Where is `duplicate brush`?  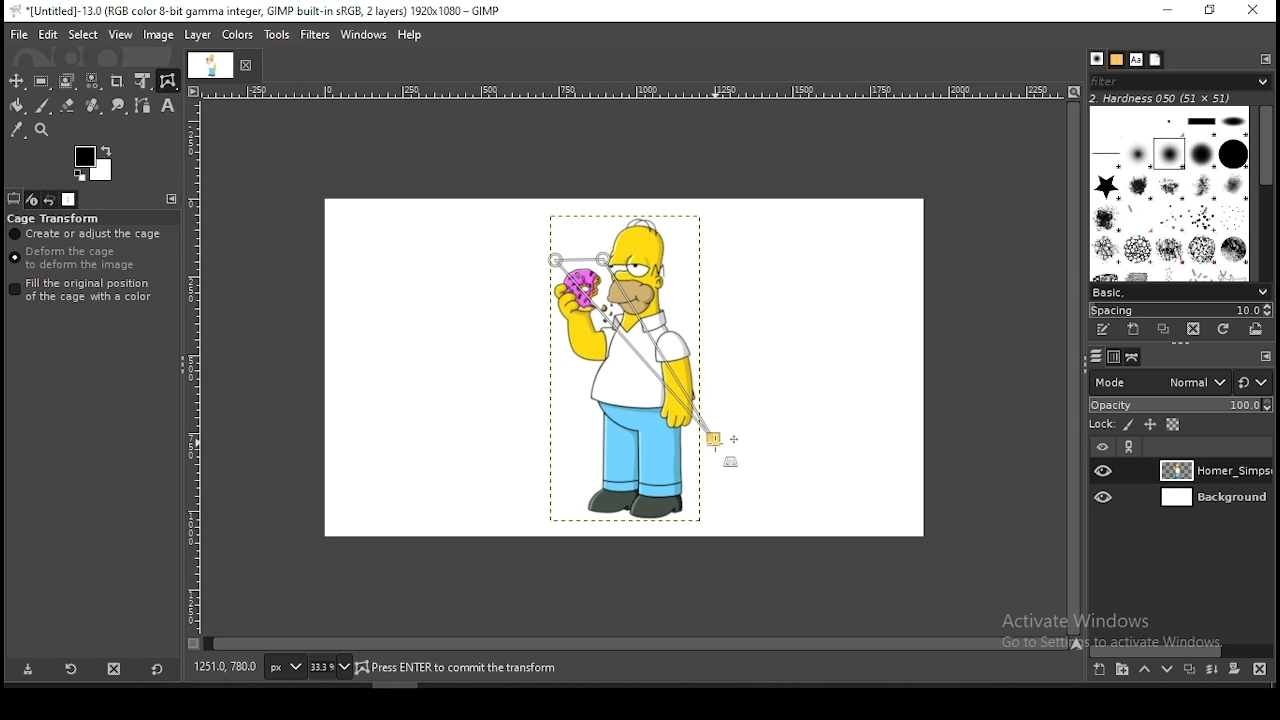
duplicate brush is located at coordinates (1168, 331).